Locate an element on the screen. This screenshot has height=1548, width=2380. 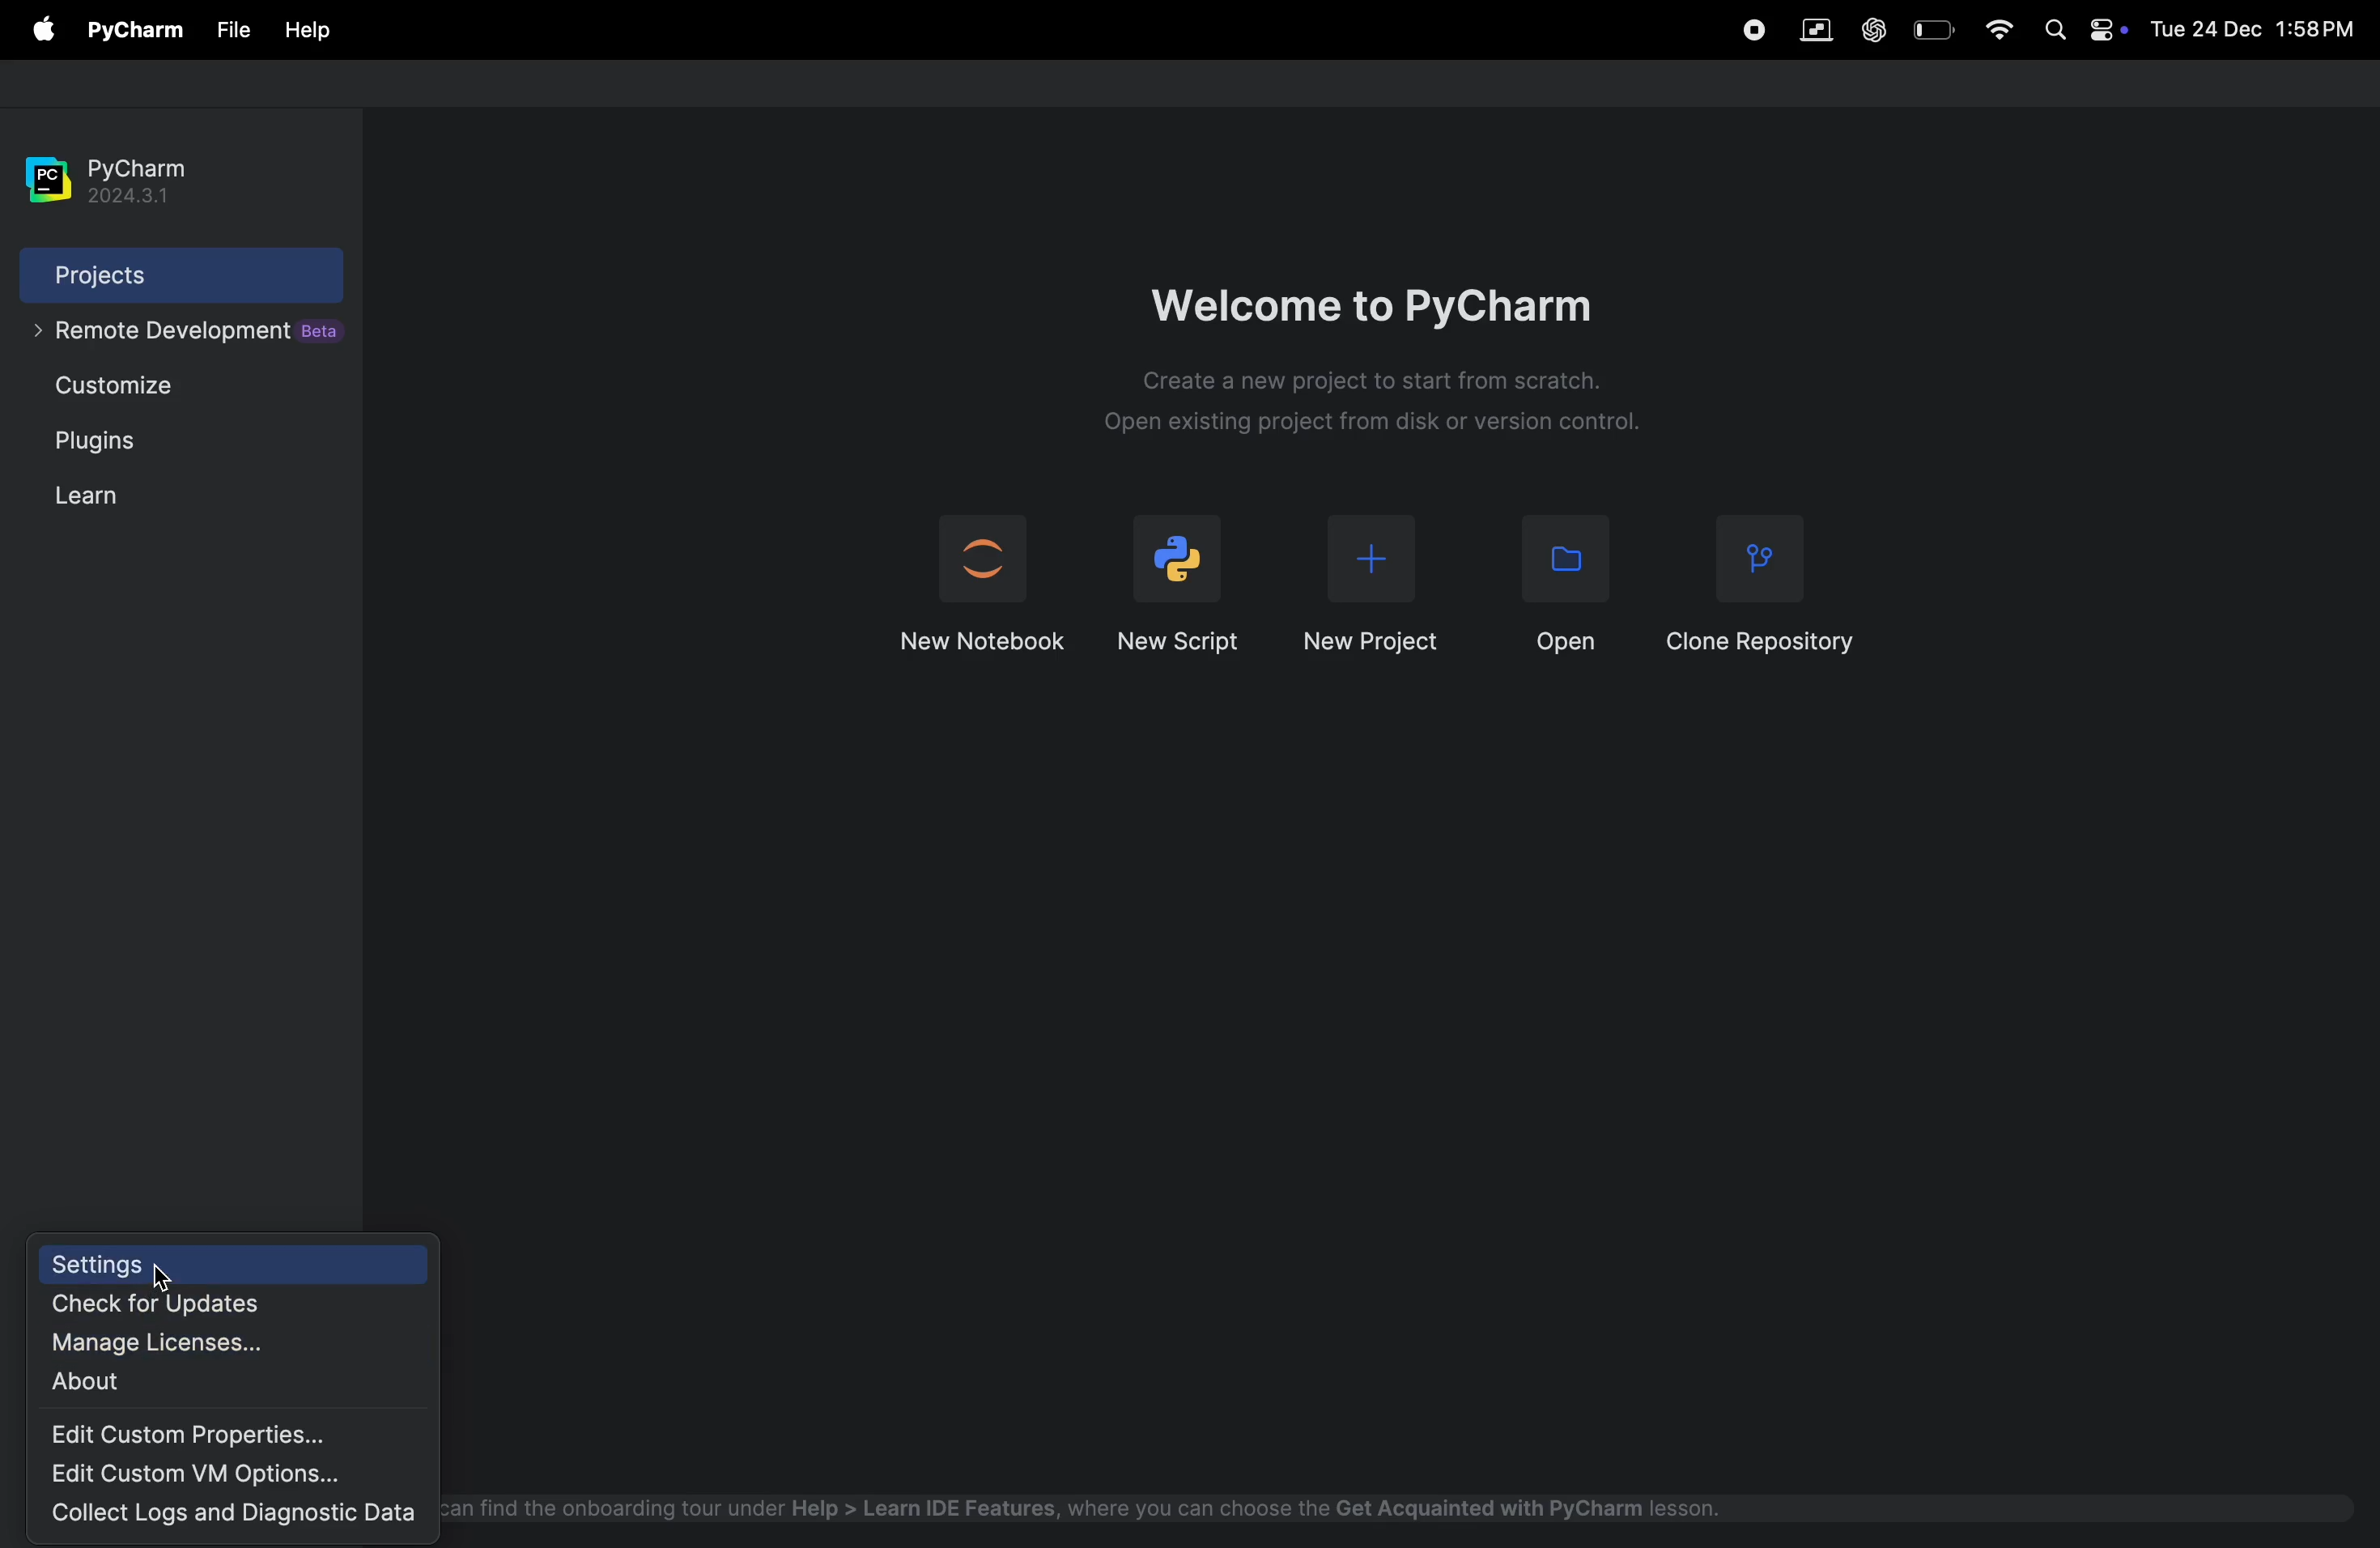
collect logs and diagnostics data is located at coordinates (241, 1515).